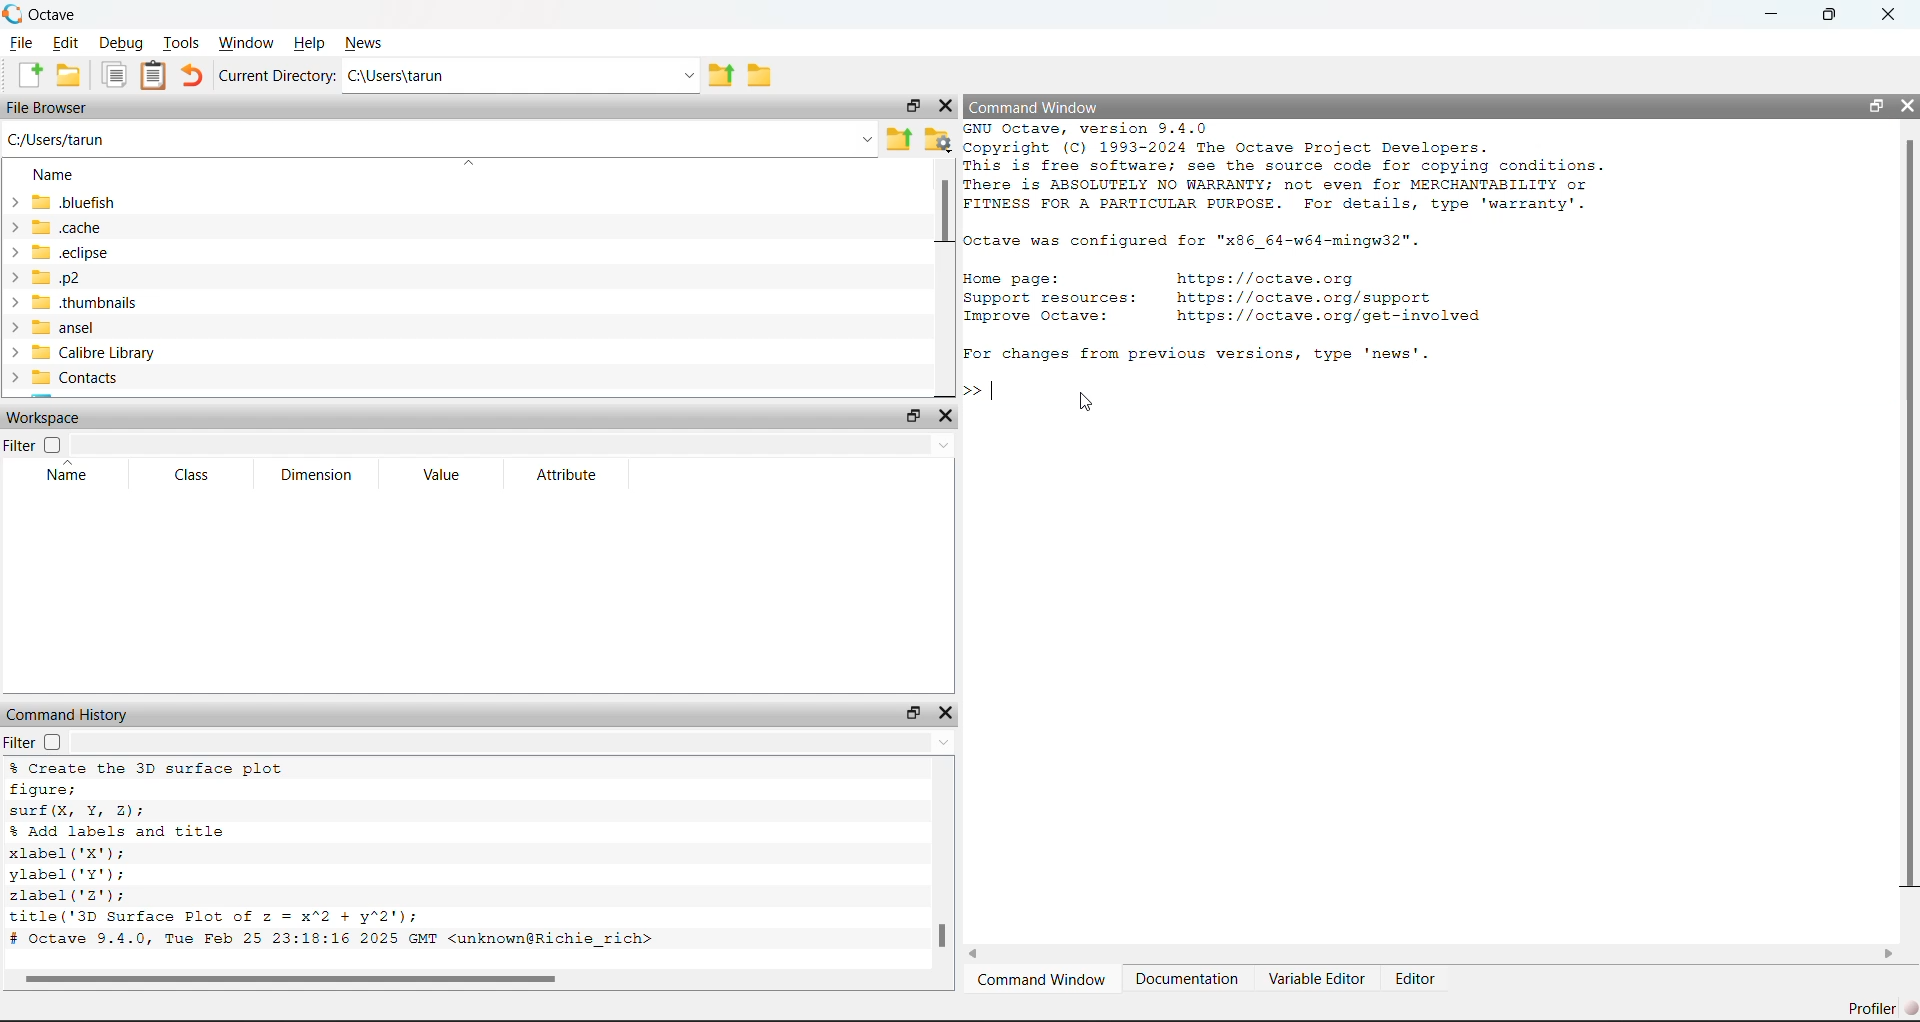 The image size is (1920, 1022). What do you see at coordinates (278, 75) in the screenshot?
I see `Current Directory:` at bounding box center [278, 75].